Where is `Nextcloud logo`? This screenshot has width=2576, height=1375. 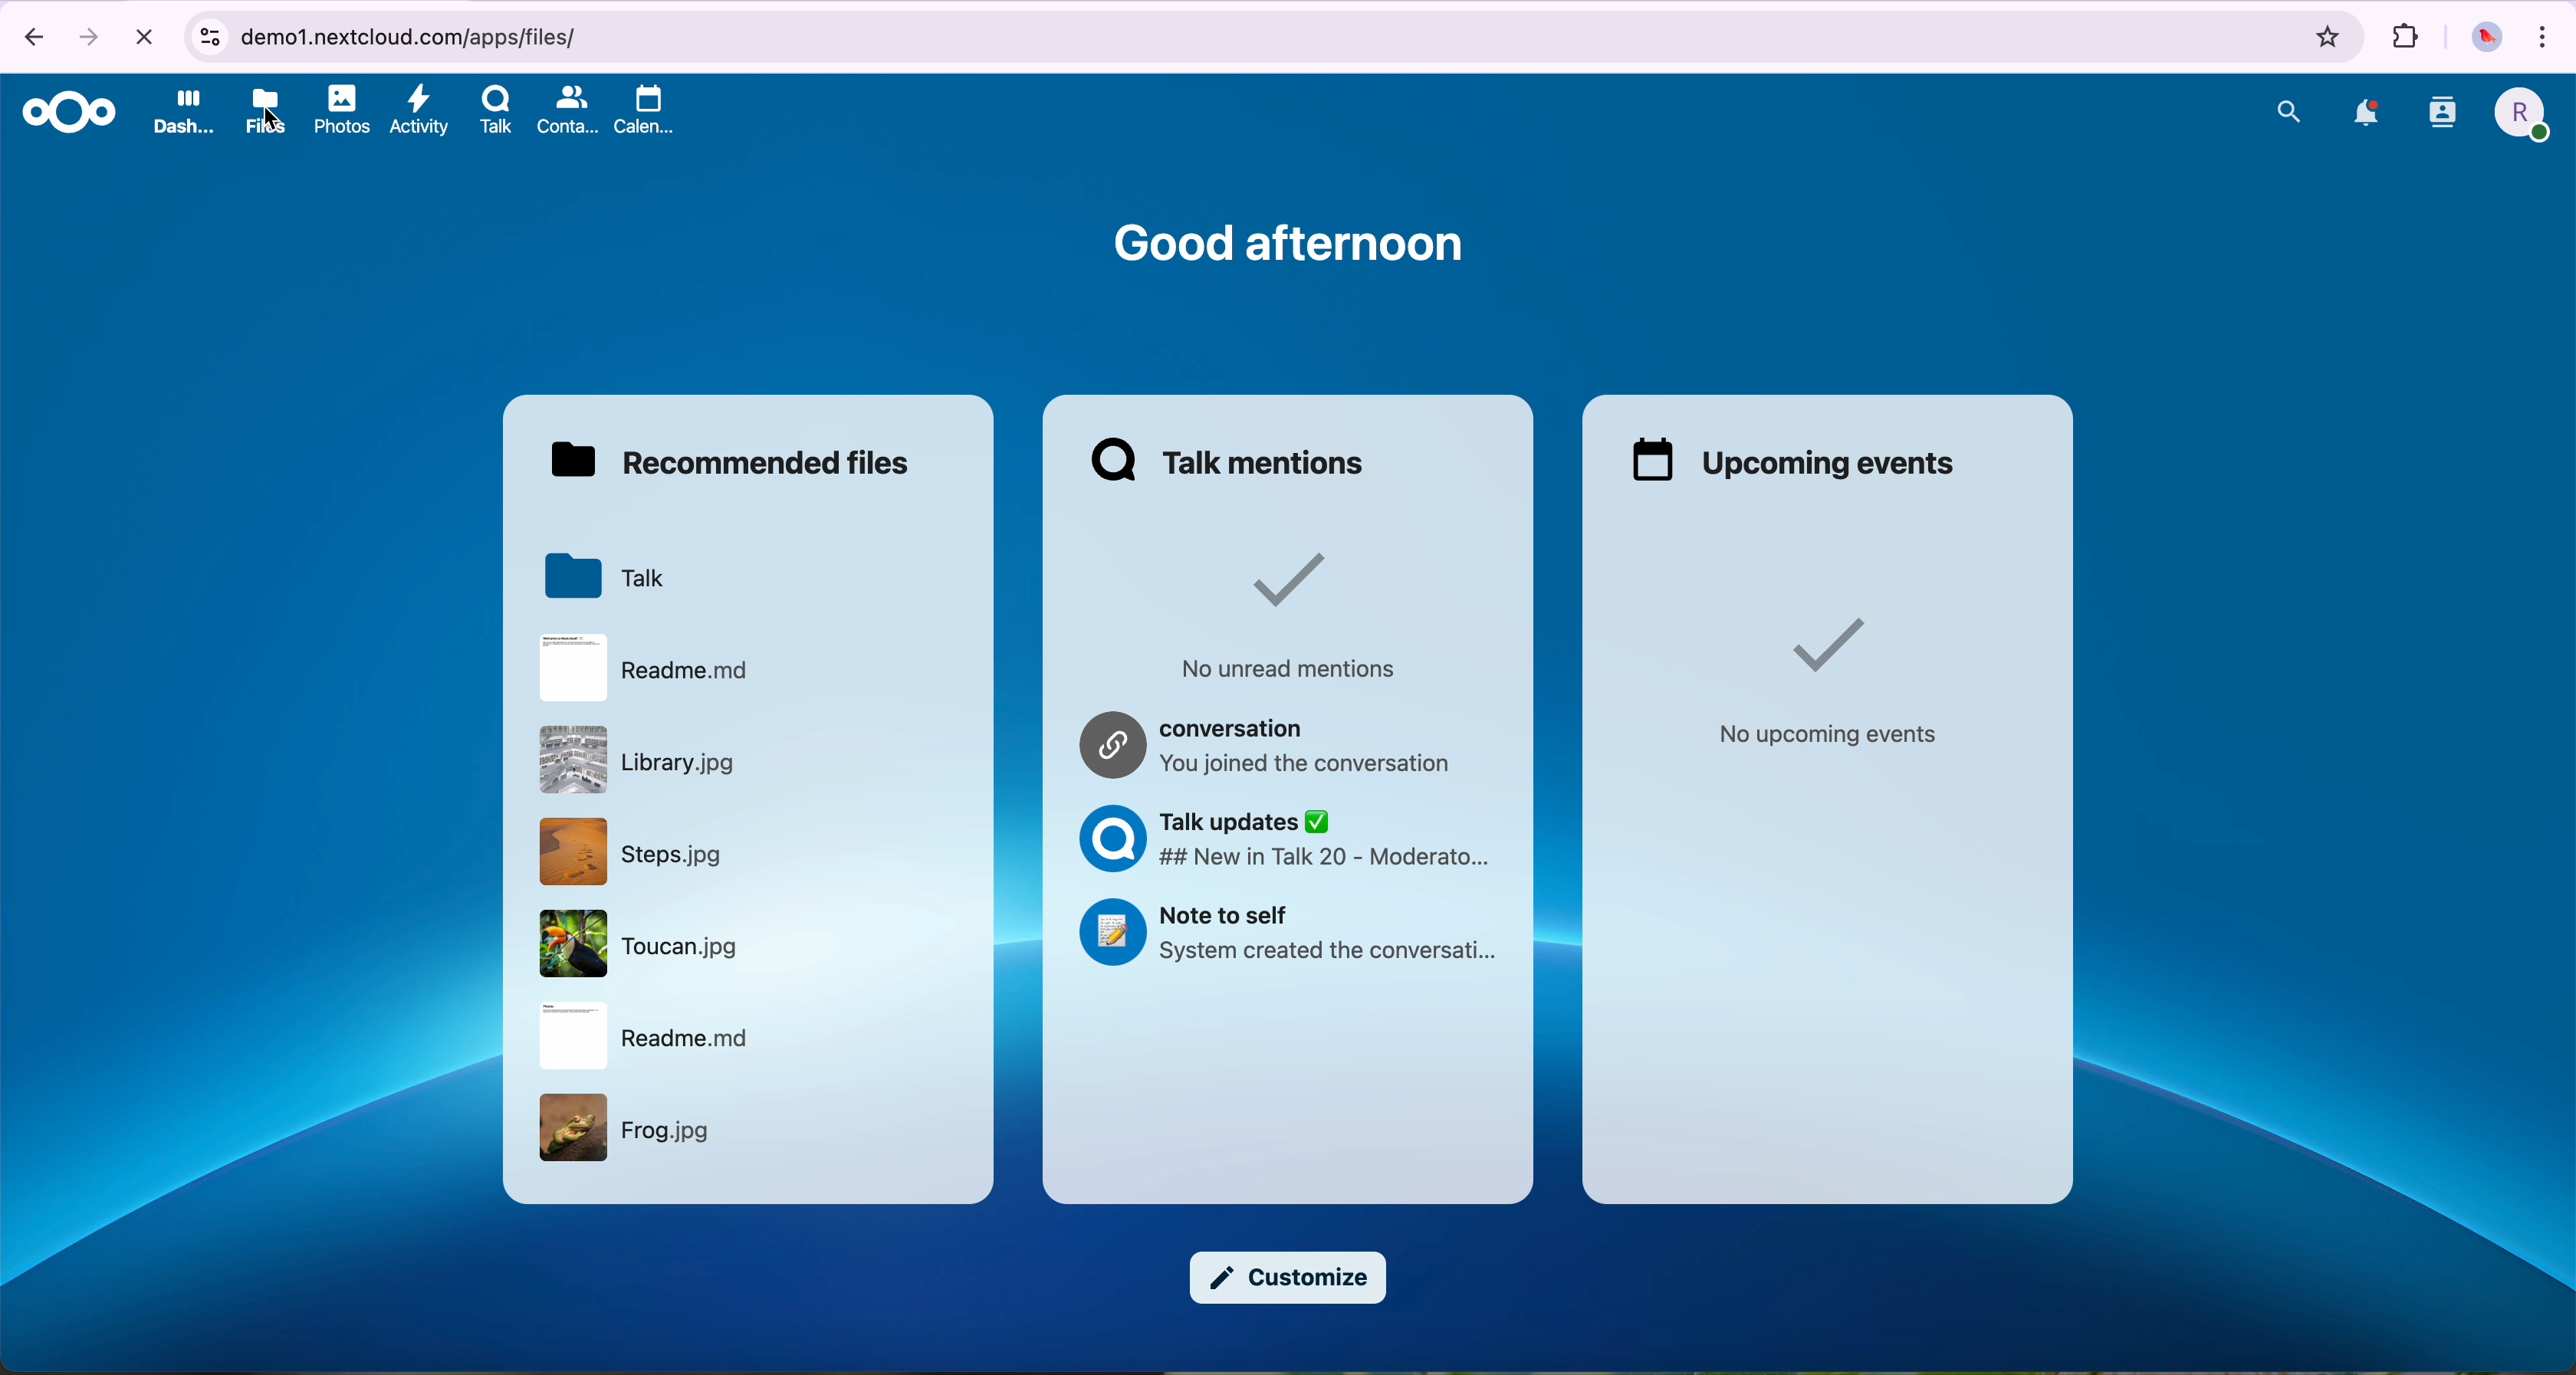 Nextcloud logo is located at coordinates (63, 112).